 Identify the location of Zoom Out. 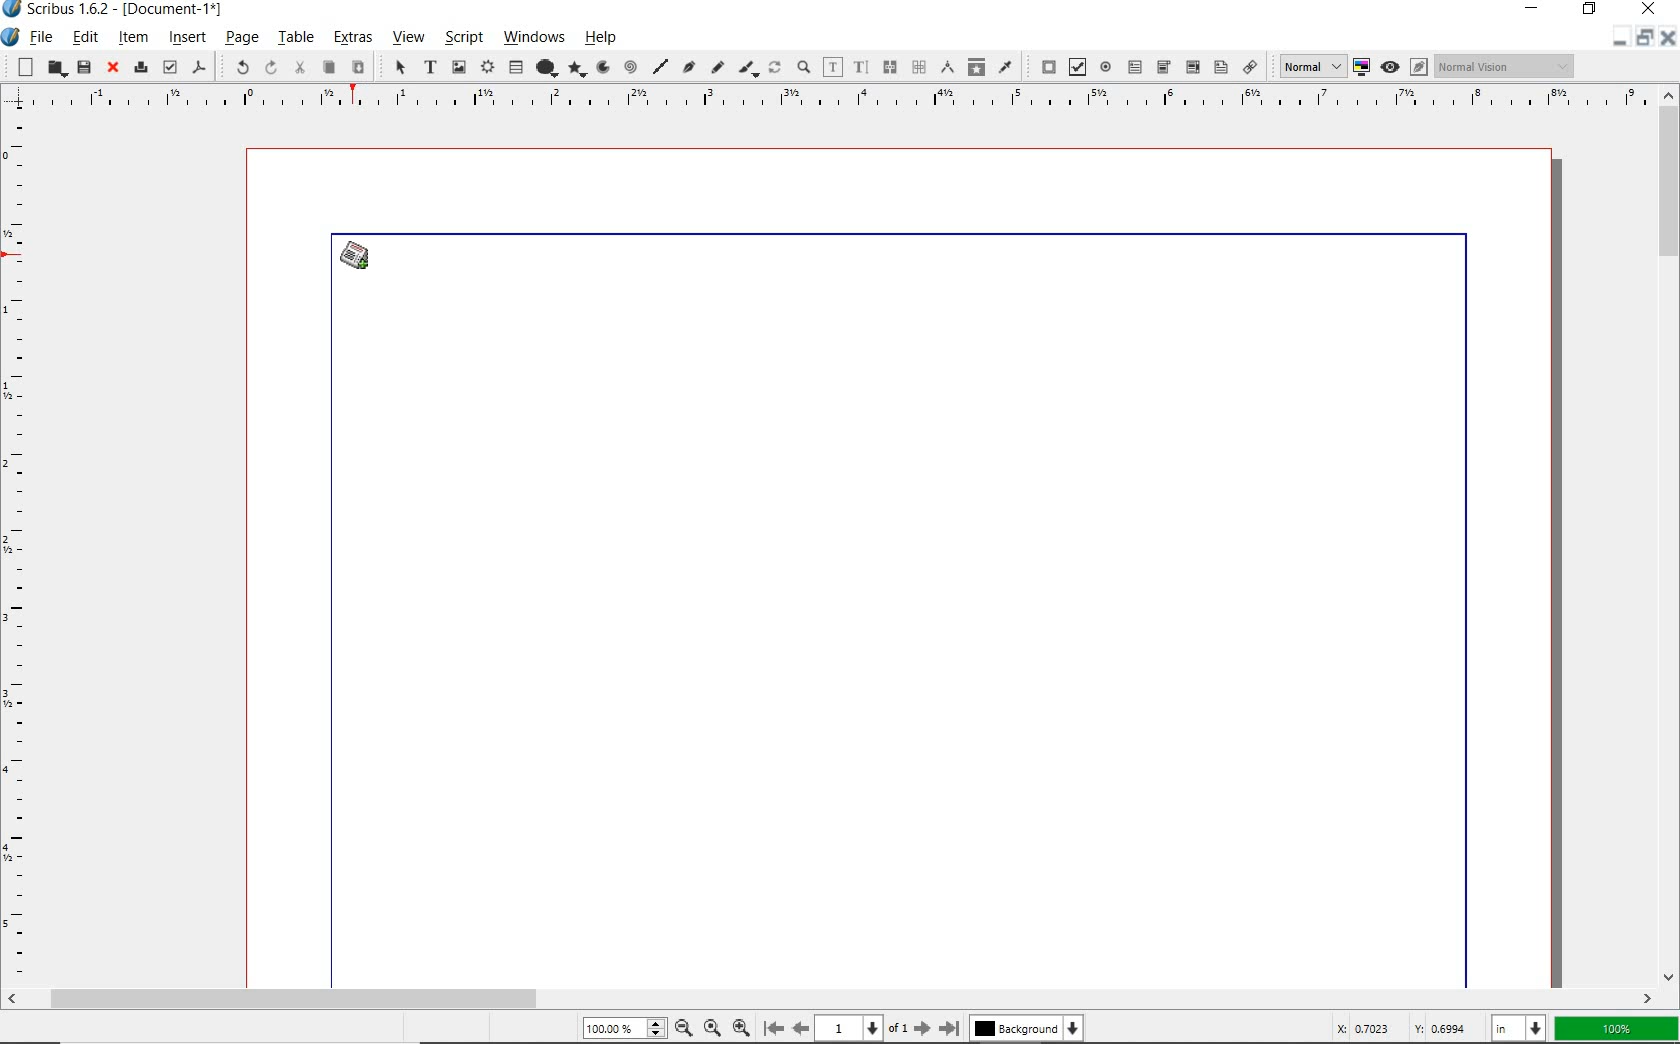
(684, 1028).